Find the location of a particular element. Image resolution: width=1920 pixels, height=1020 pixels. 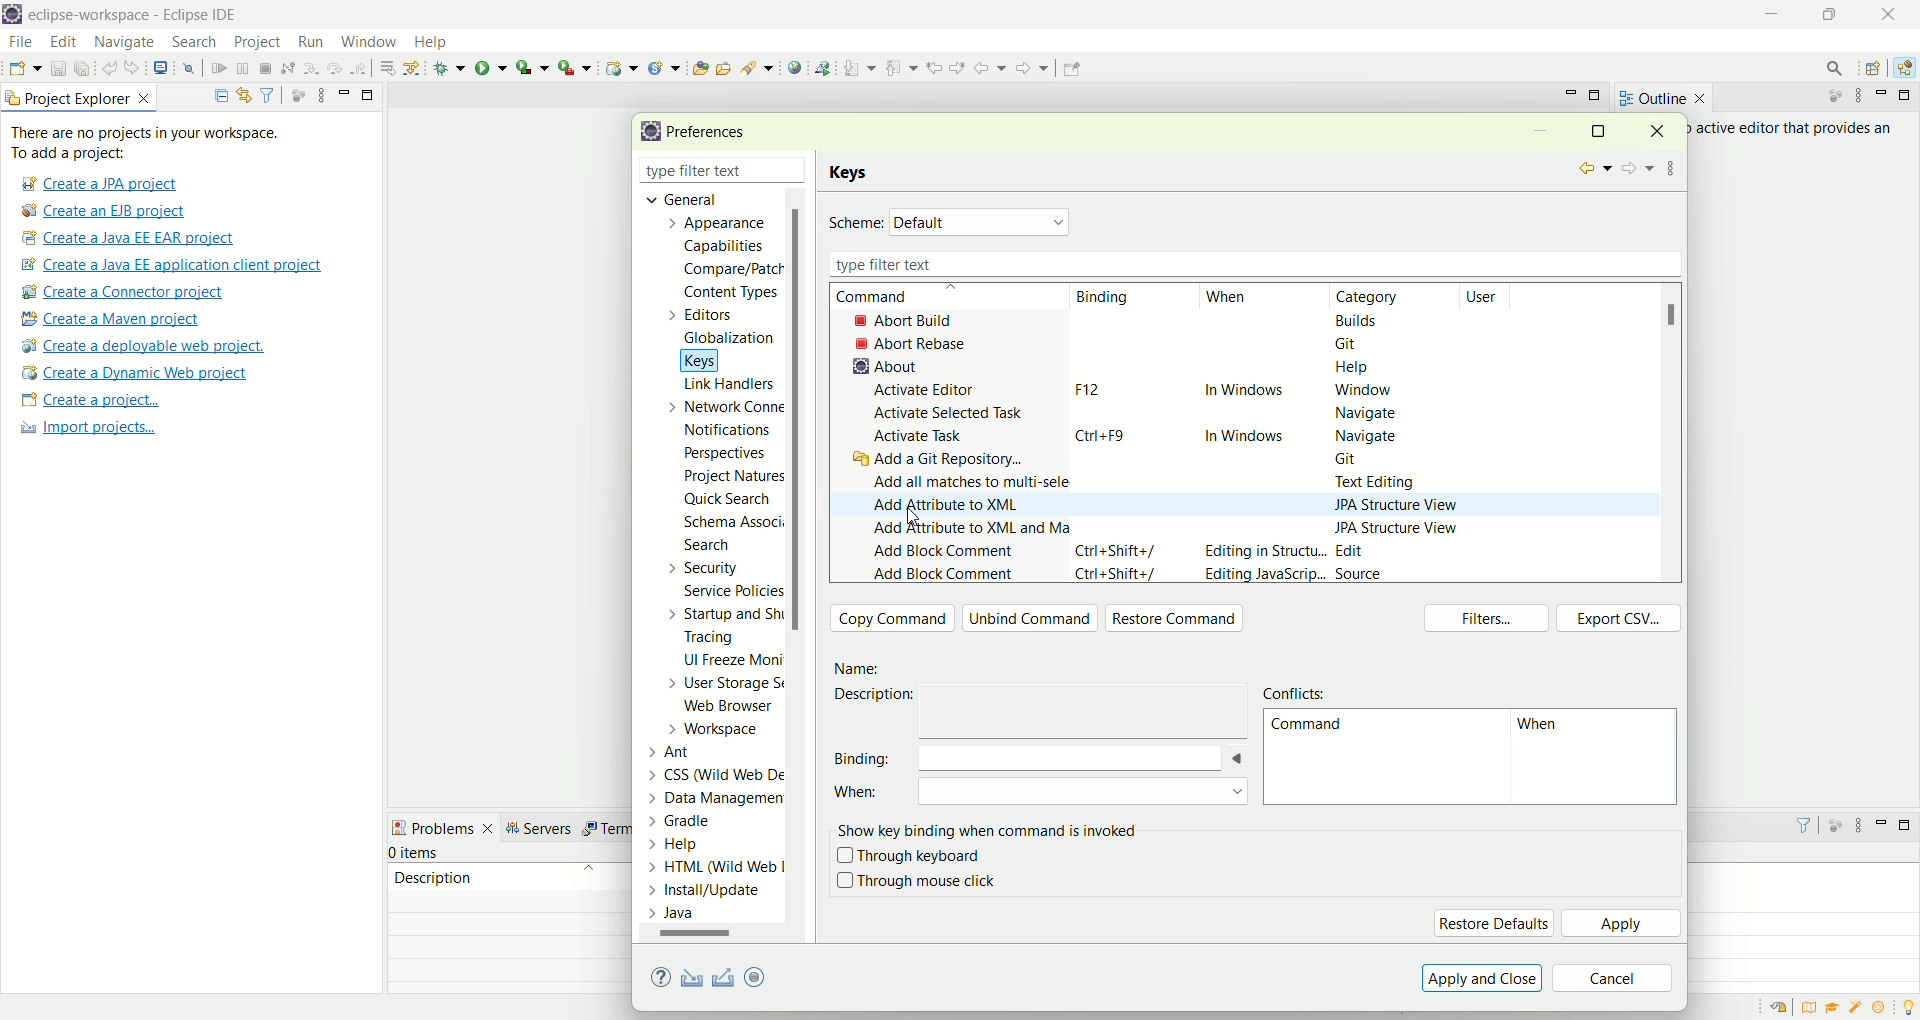

git is located at coordinates (1352, 343).